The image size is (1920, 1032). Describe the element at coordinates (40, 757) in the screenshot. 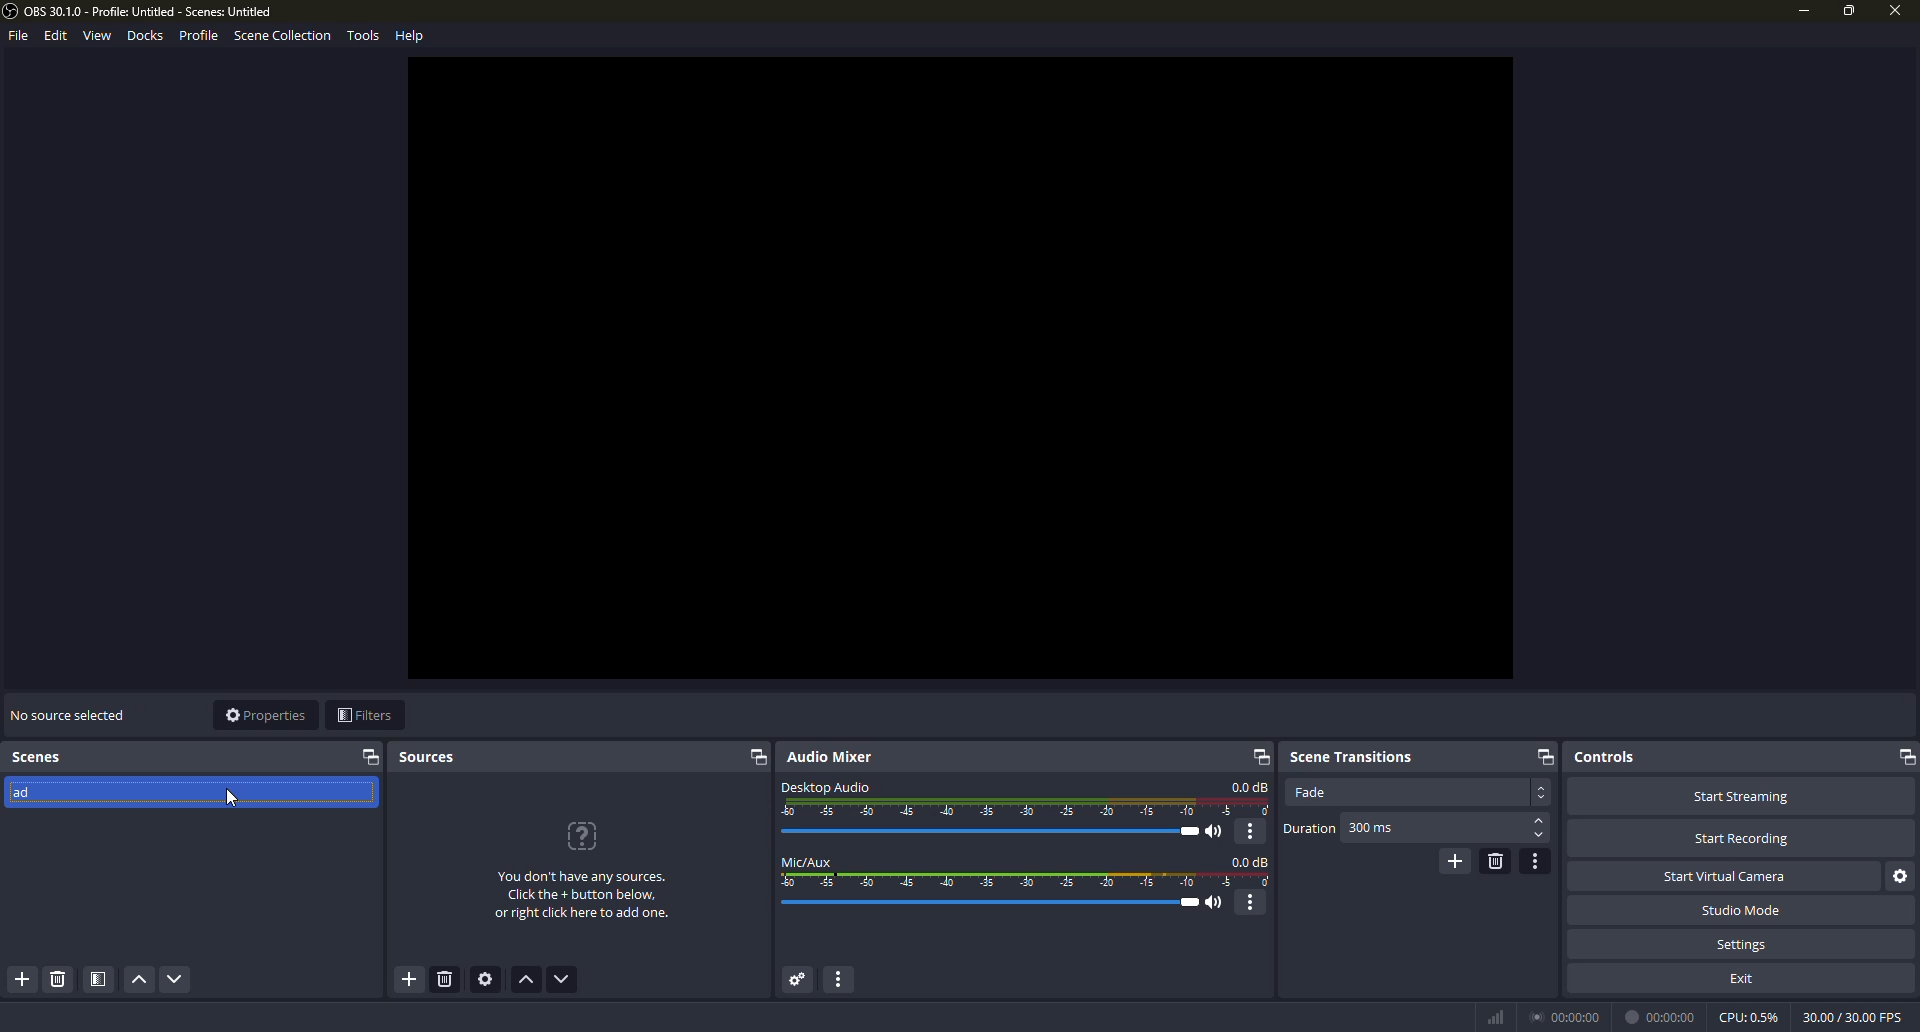

I see `scenes` at that location.